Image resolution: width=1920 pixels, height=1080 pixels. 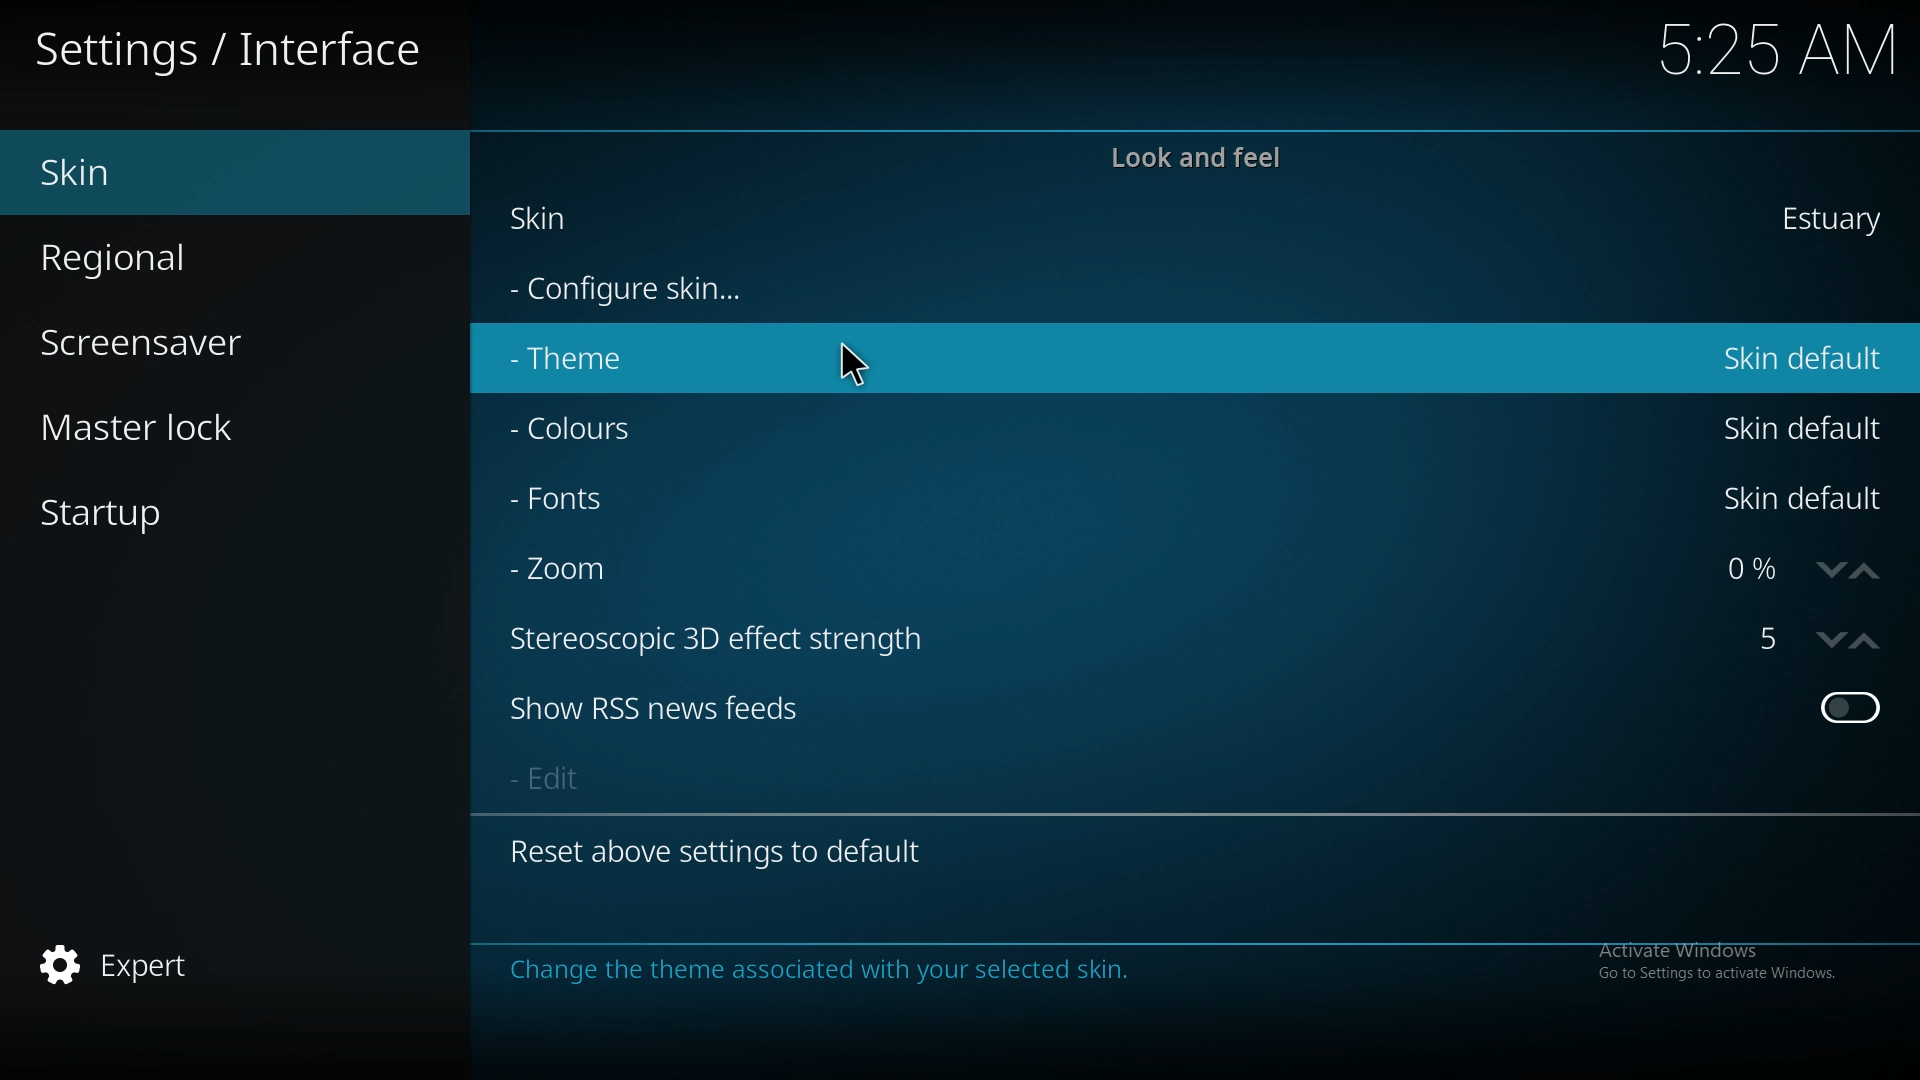 What do you see at coordinates (823, 965) in the screenshot?
I see `info` at bounding box center [823, 965].